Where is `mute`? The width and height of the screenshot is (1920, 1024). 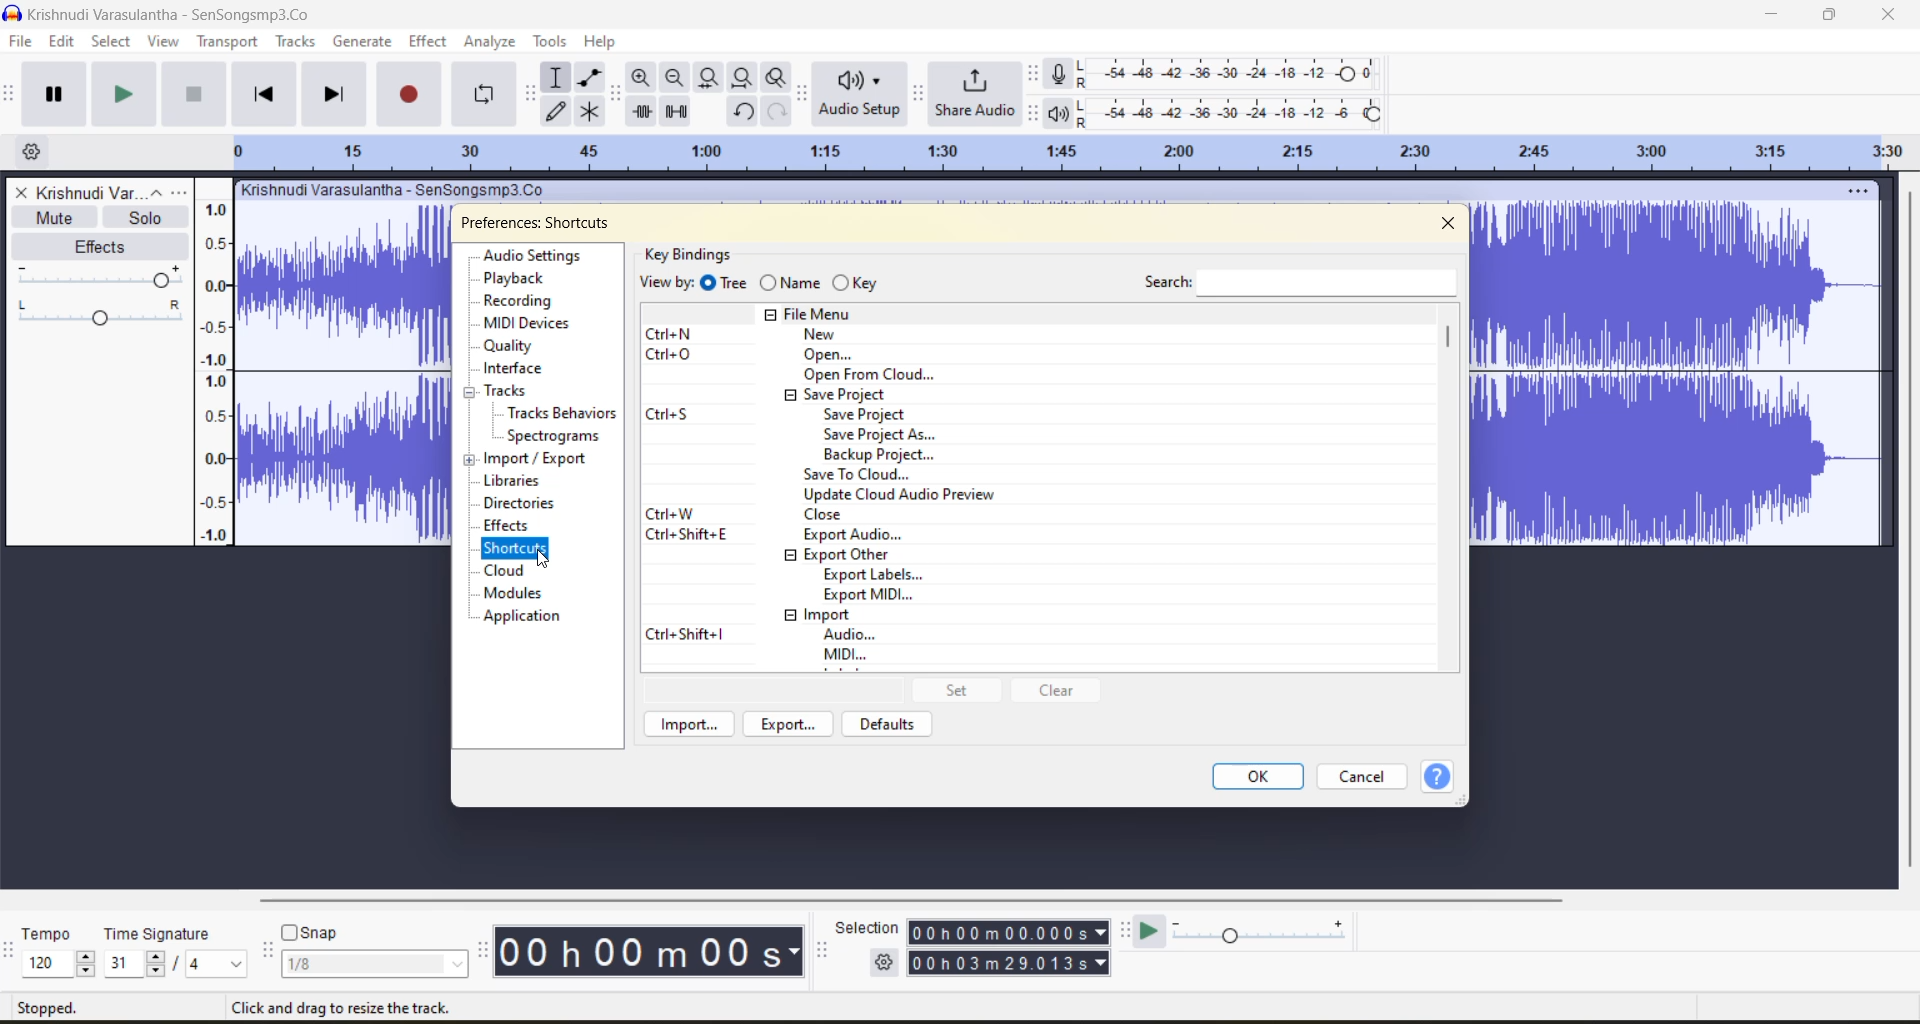 mute is located at coordinates (54, 217).